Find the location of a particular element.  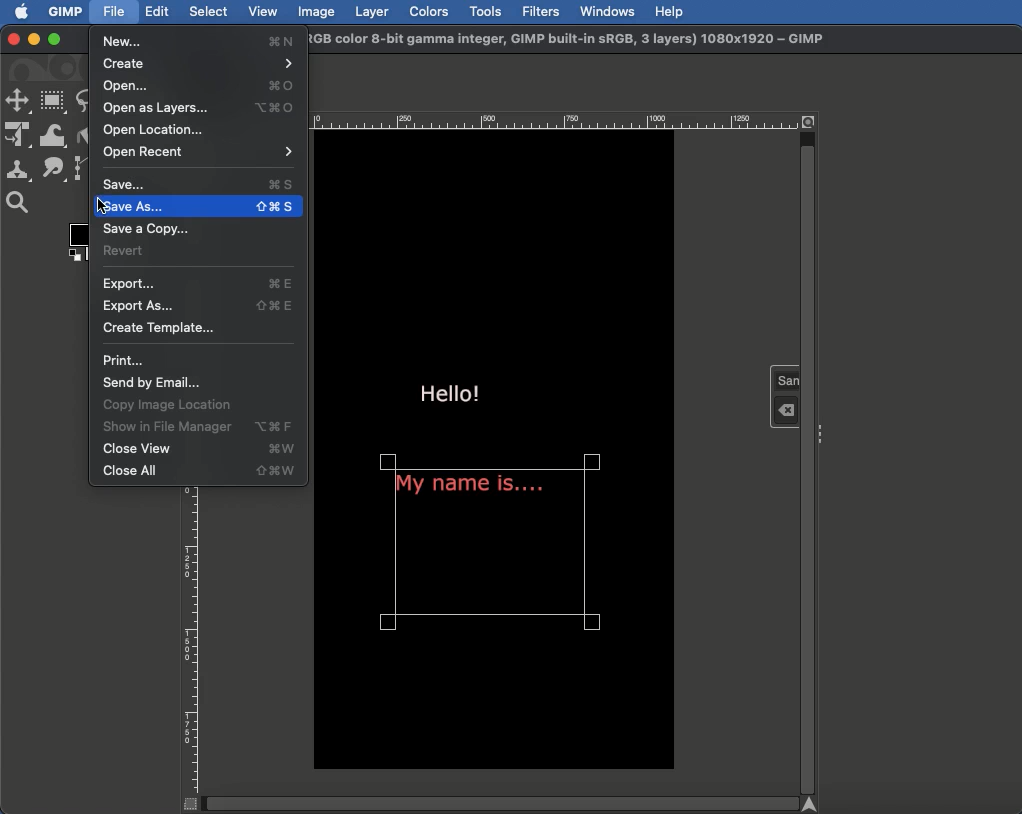

Copy image location is located at coordinates (175, 404).